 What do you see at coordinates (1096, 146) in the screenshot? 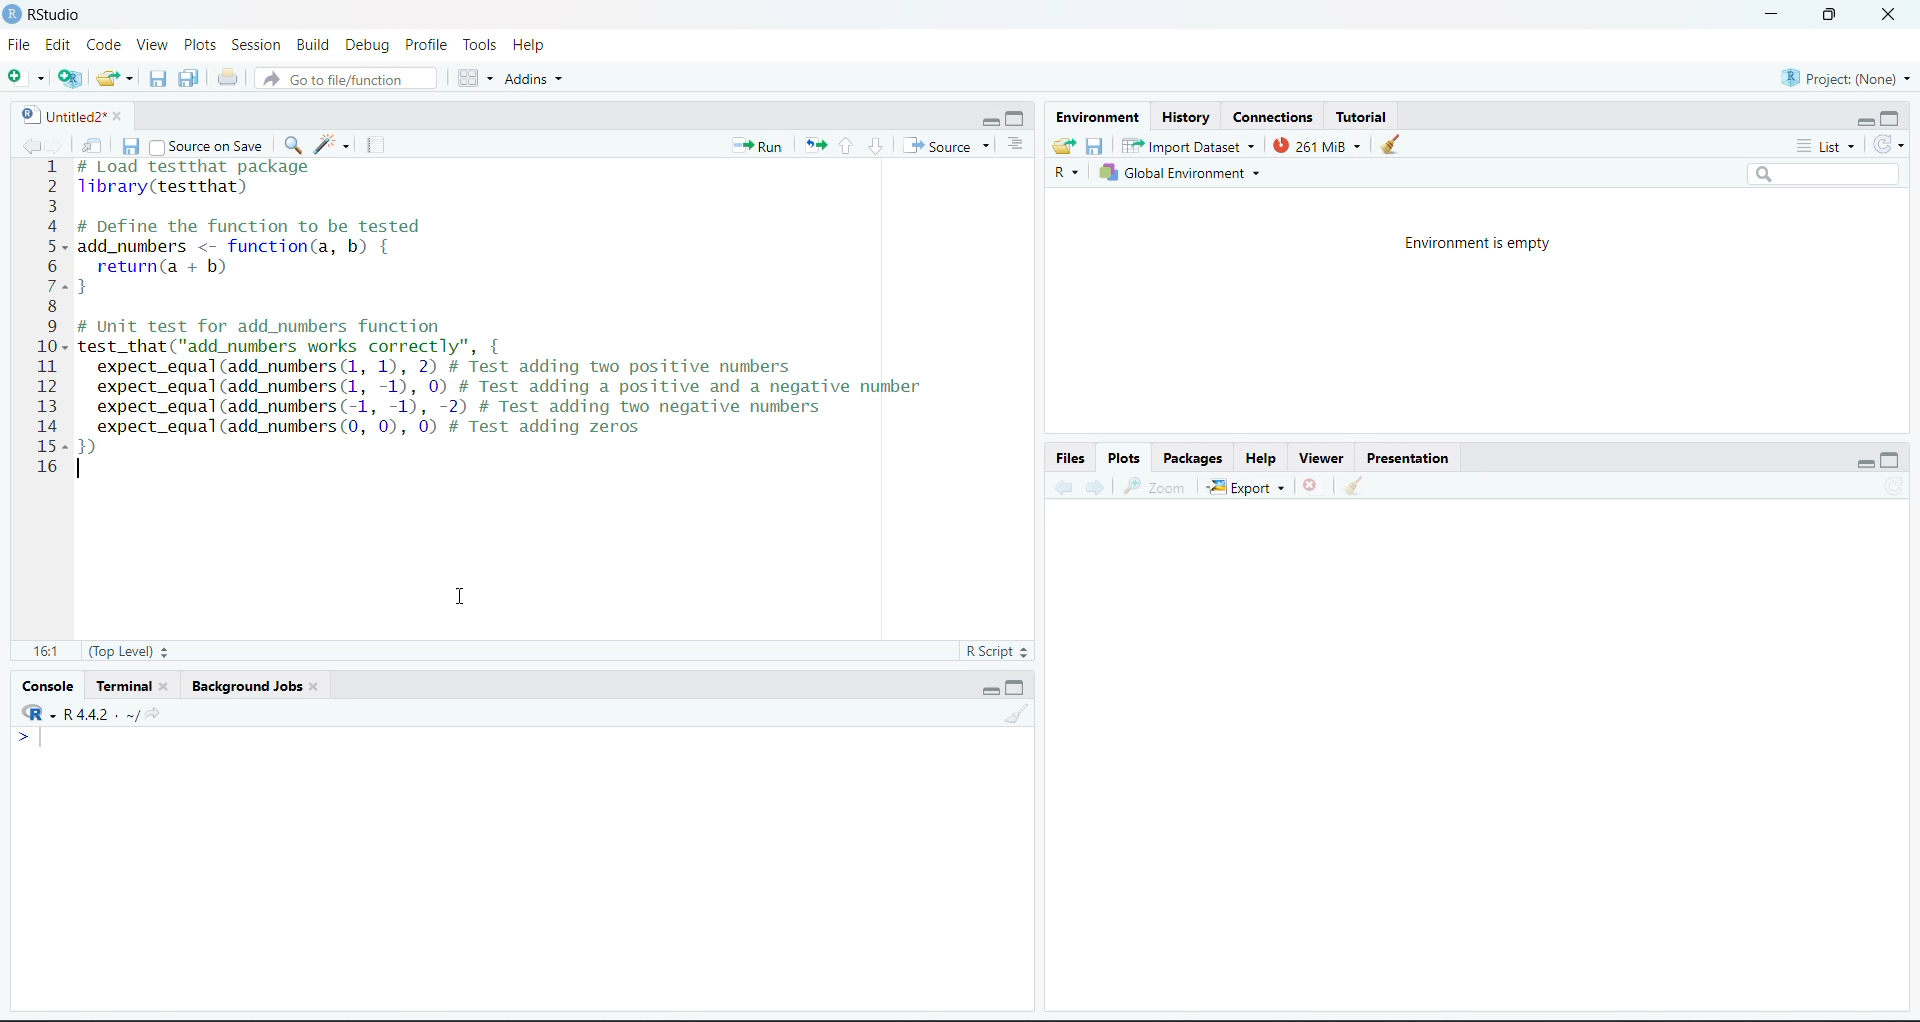
I see `Save` at bounding box center [1096, 146].